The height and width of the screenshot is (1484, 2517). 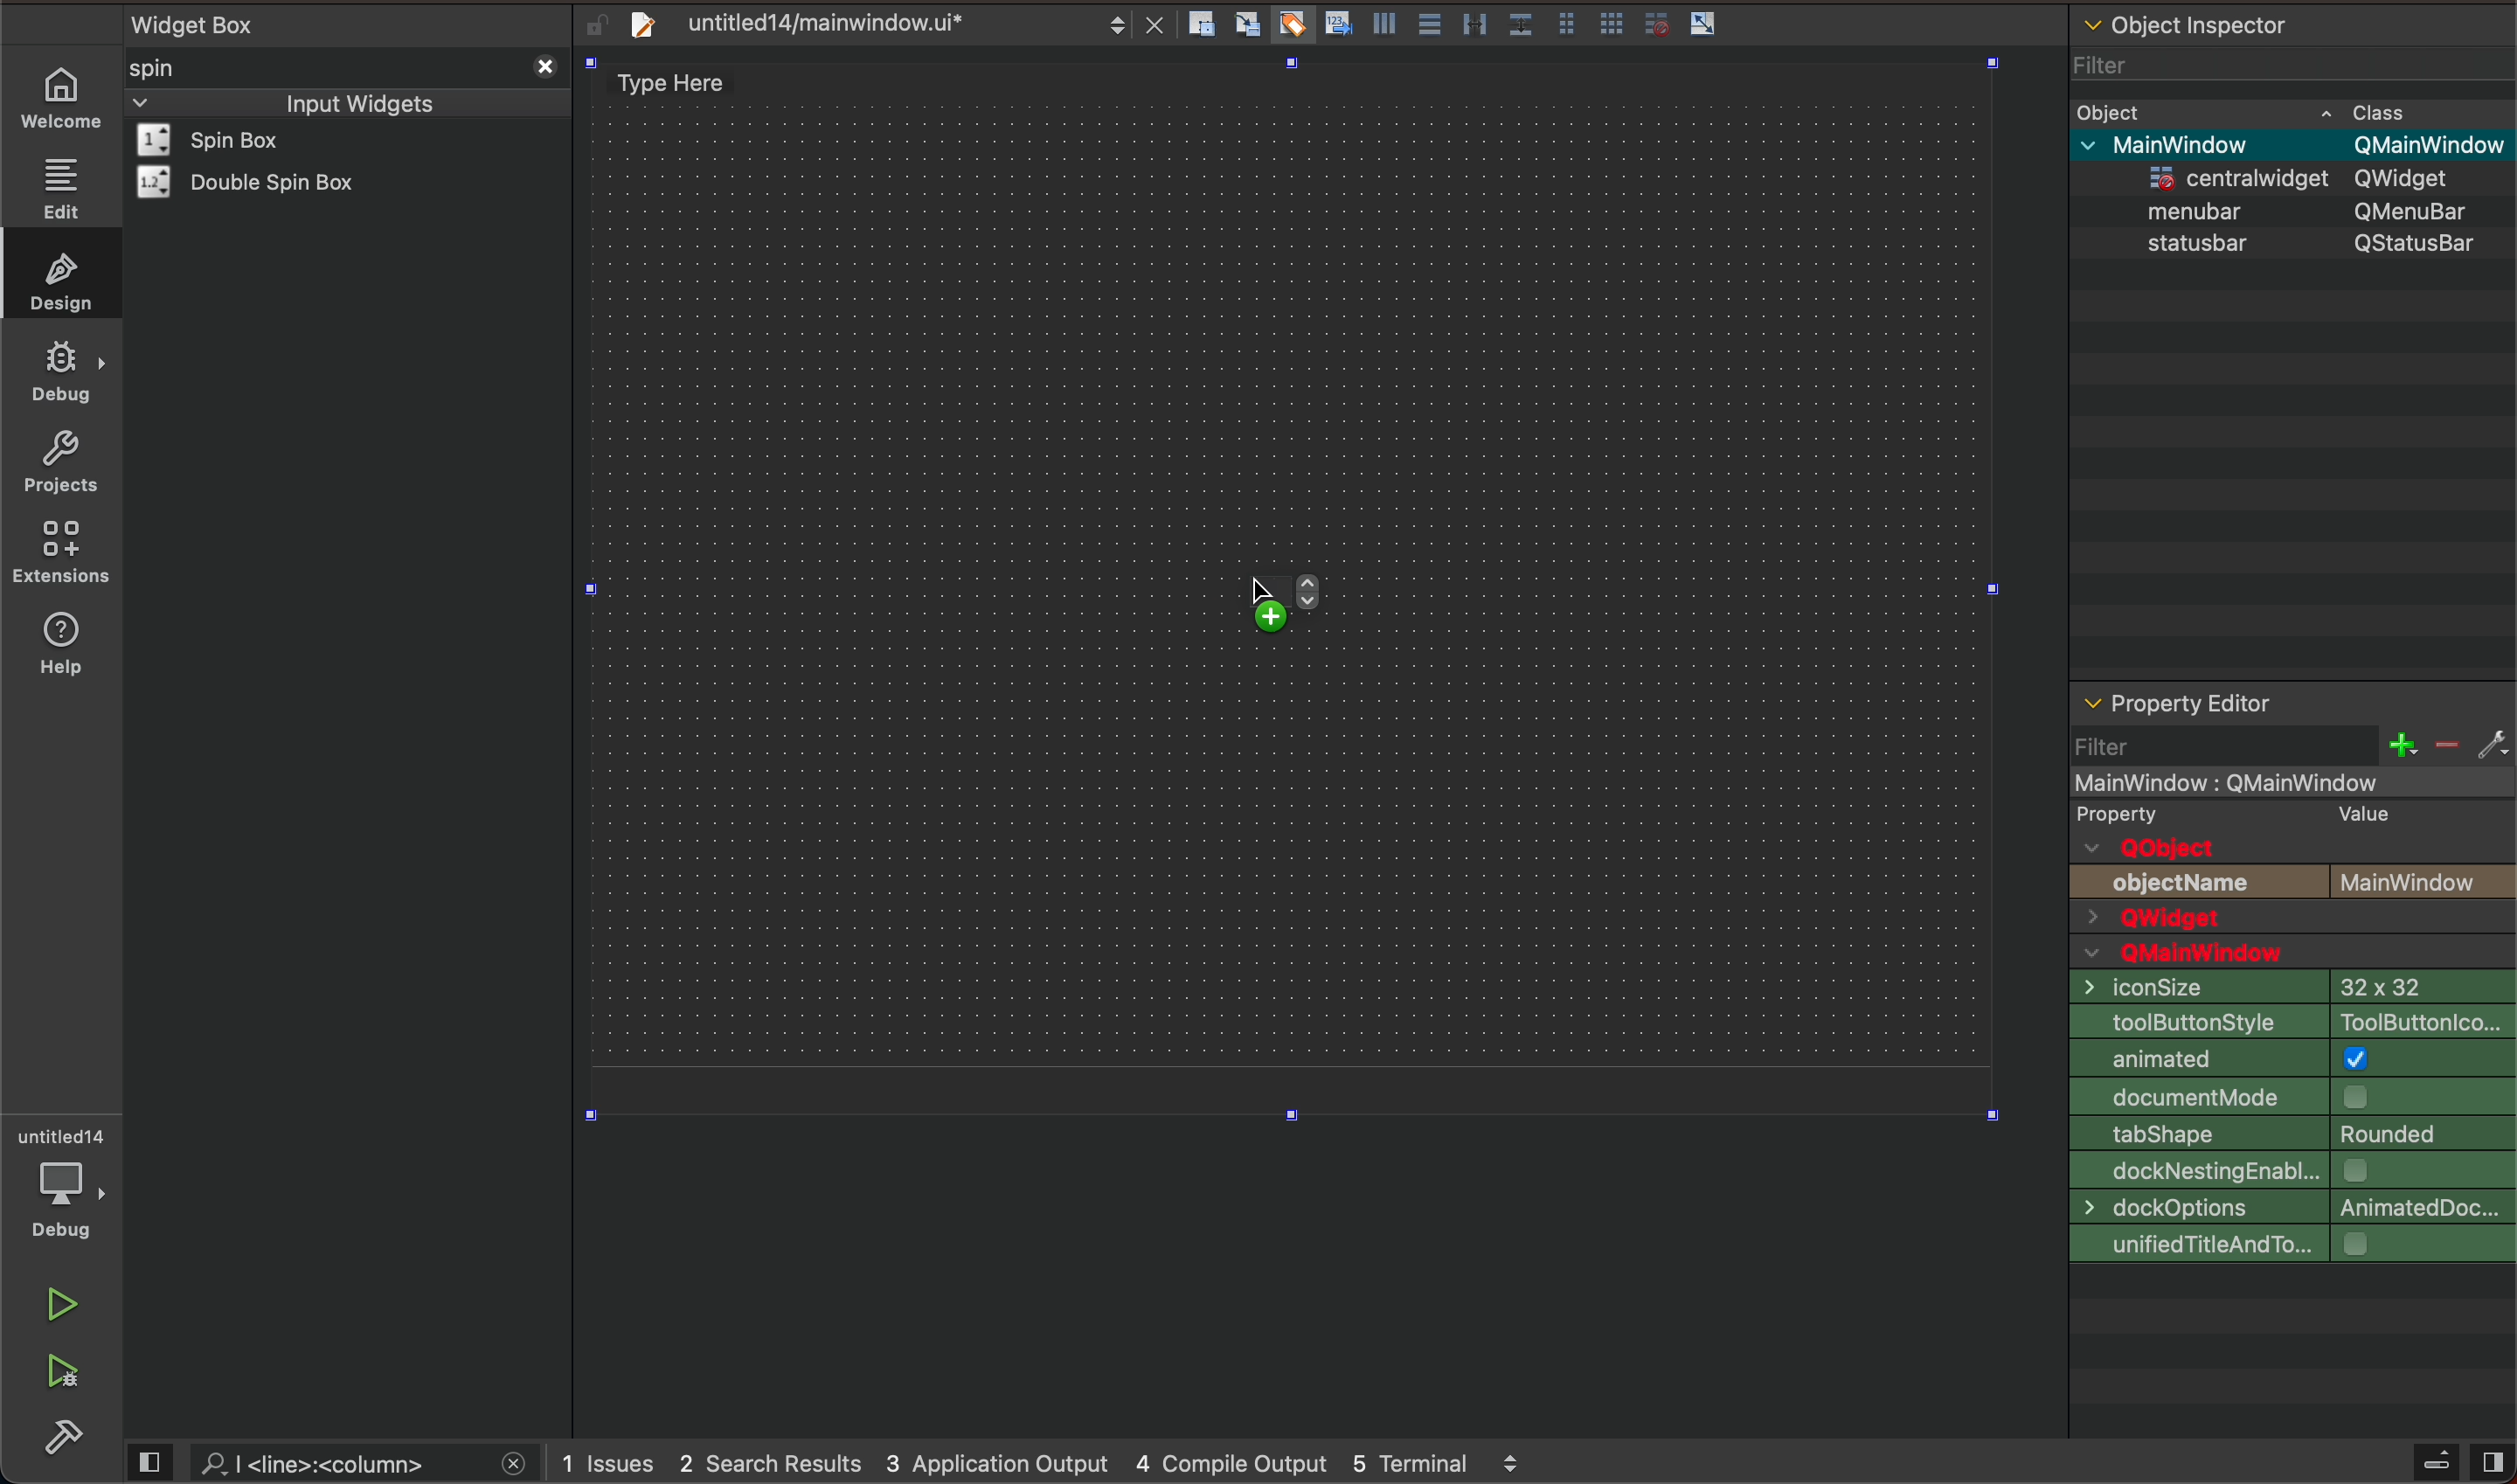 I want to click on object being dragged, so click(x=1396, y=611).